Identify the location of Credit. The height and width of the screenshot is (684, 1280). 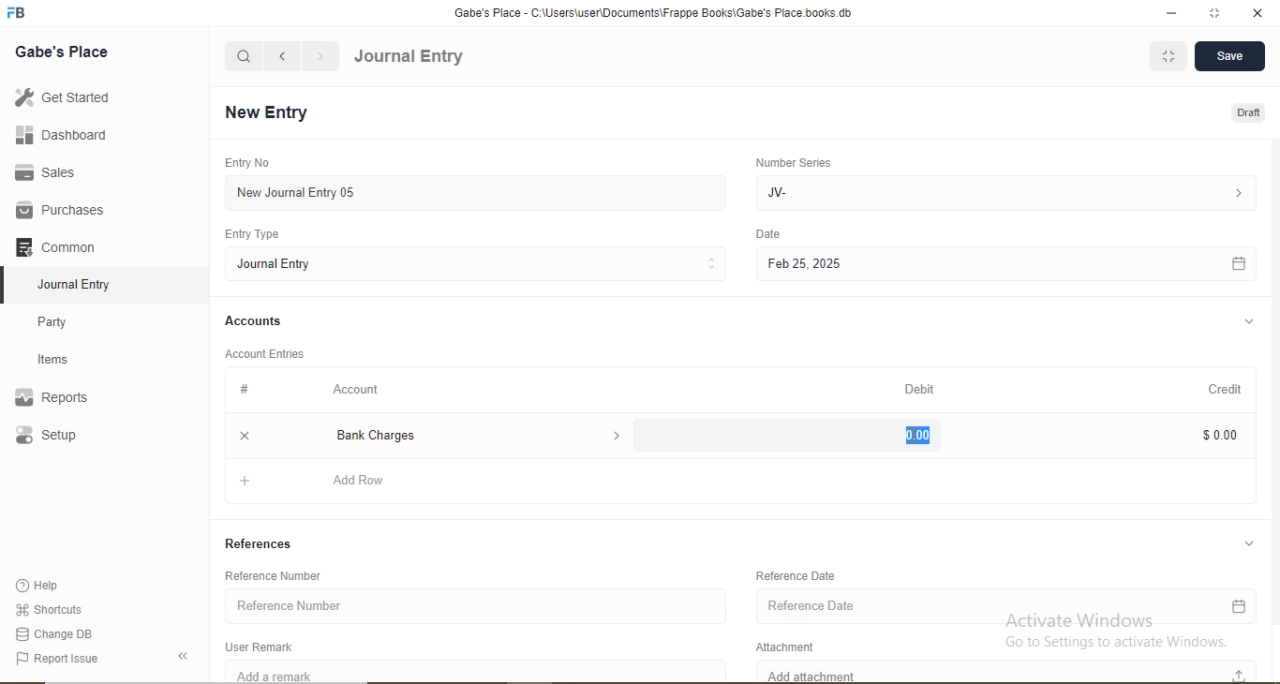
(1219, 388).